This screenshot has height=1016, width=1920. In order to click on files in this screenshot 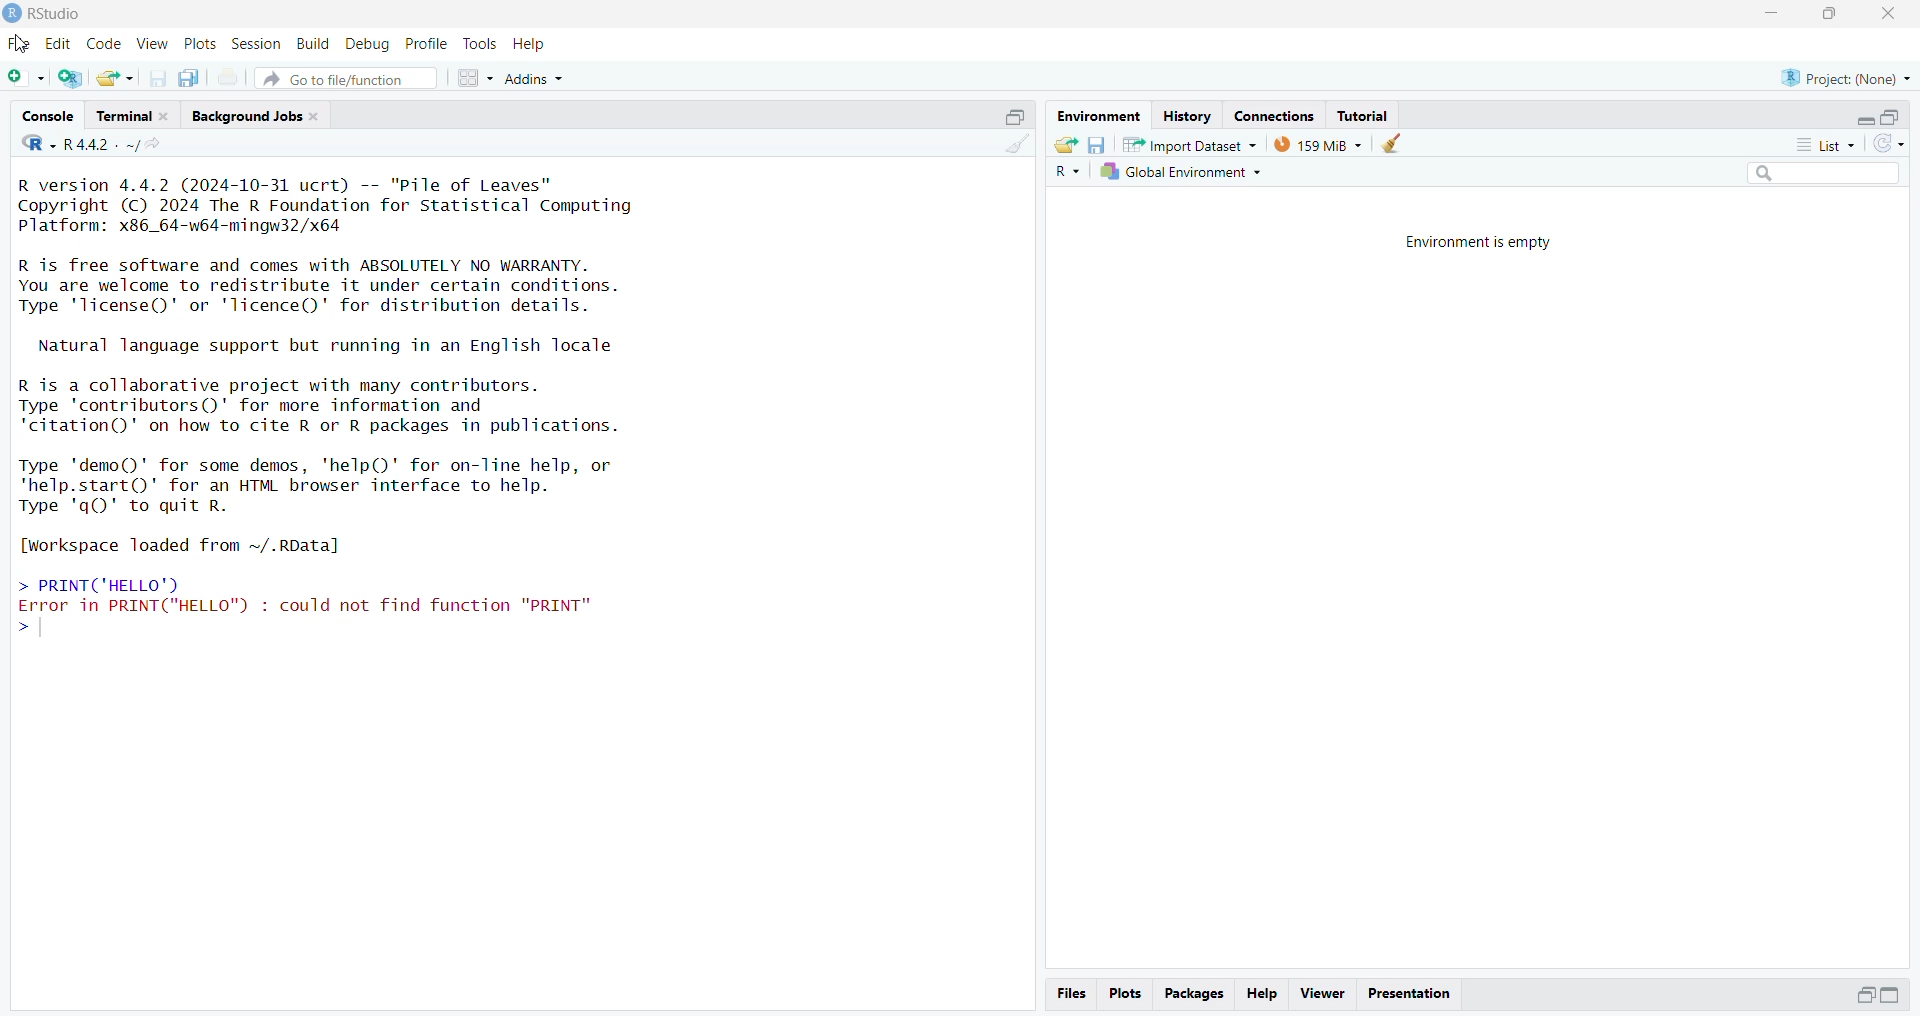, I will do `click(1071, 994)`.